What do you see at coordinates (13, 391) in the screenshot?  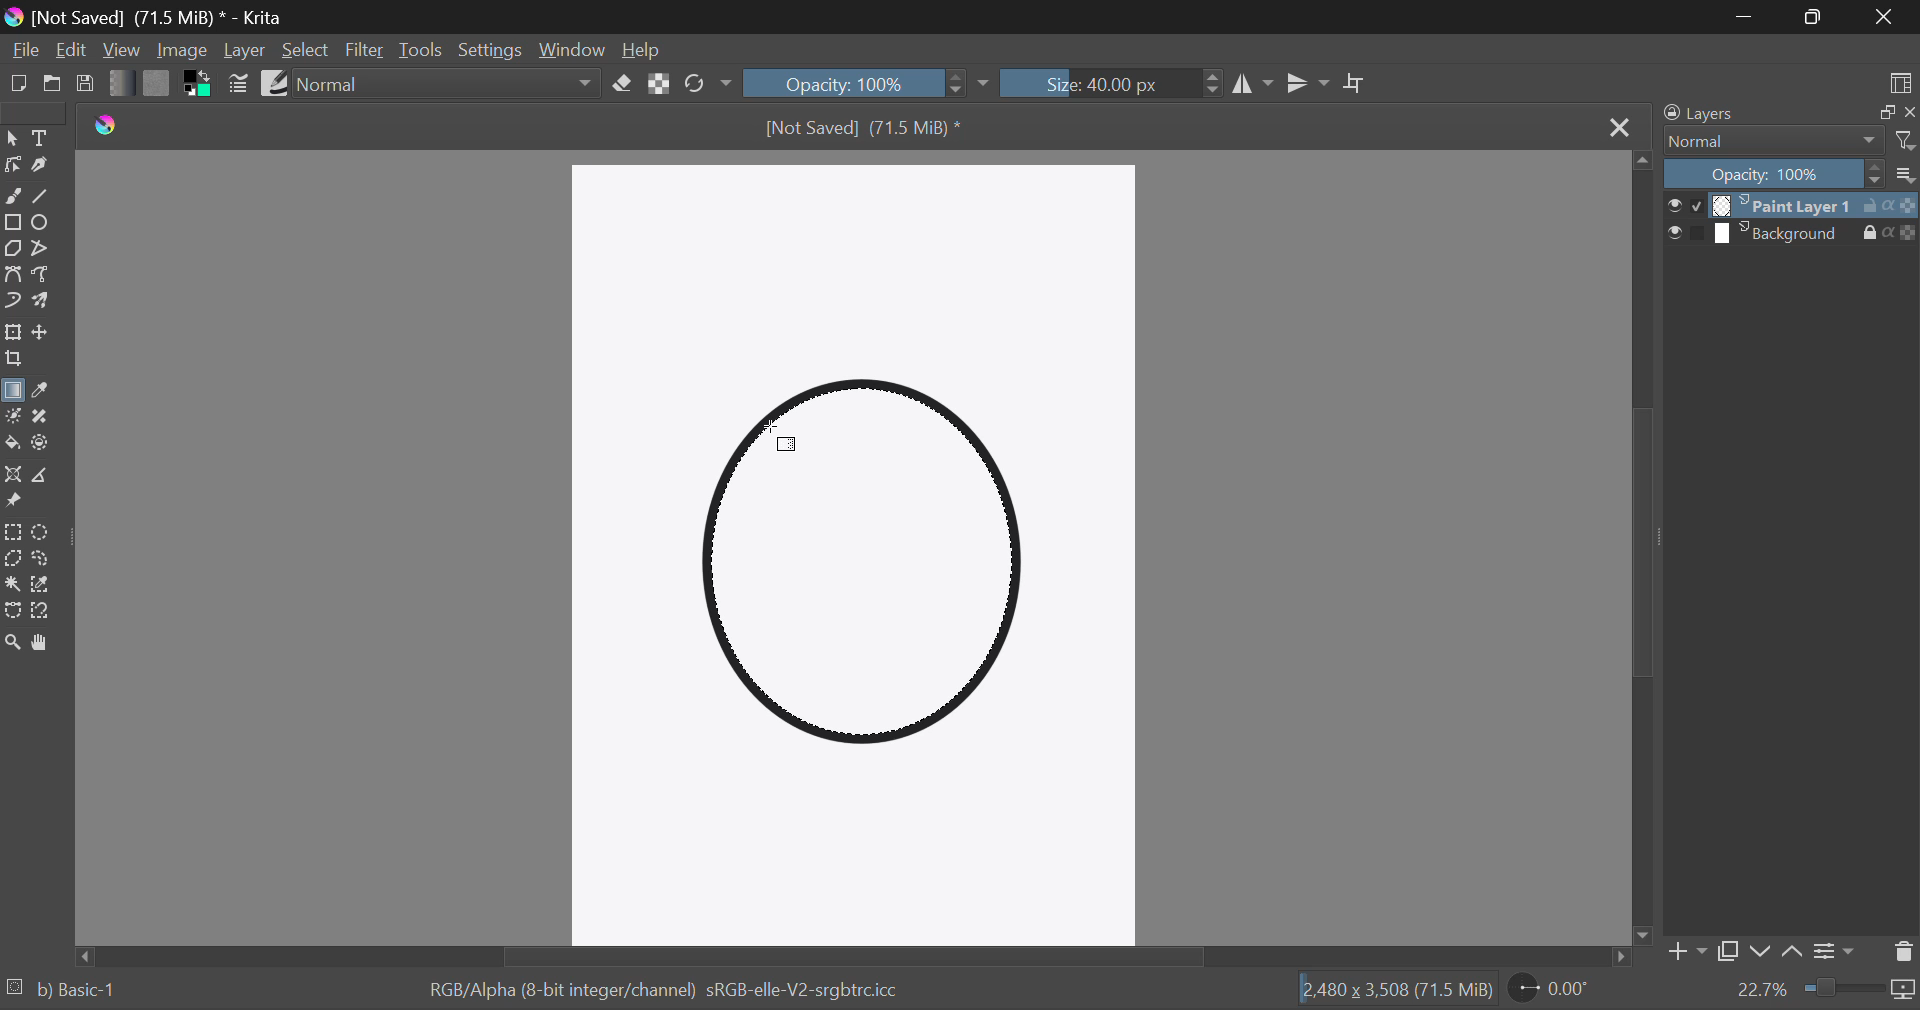 I see `Gradient Fill` at bounding box center [13, 391].